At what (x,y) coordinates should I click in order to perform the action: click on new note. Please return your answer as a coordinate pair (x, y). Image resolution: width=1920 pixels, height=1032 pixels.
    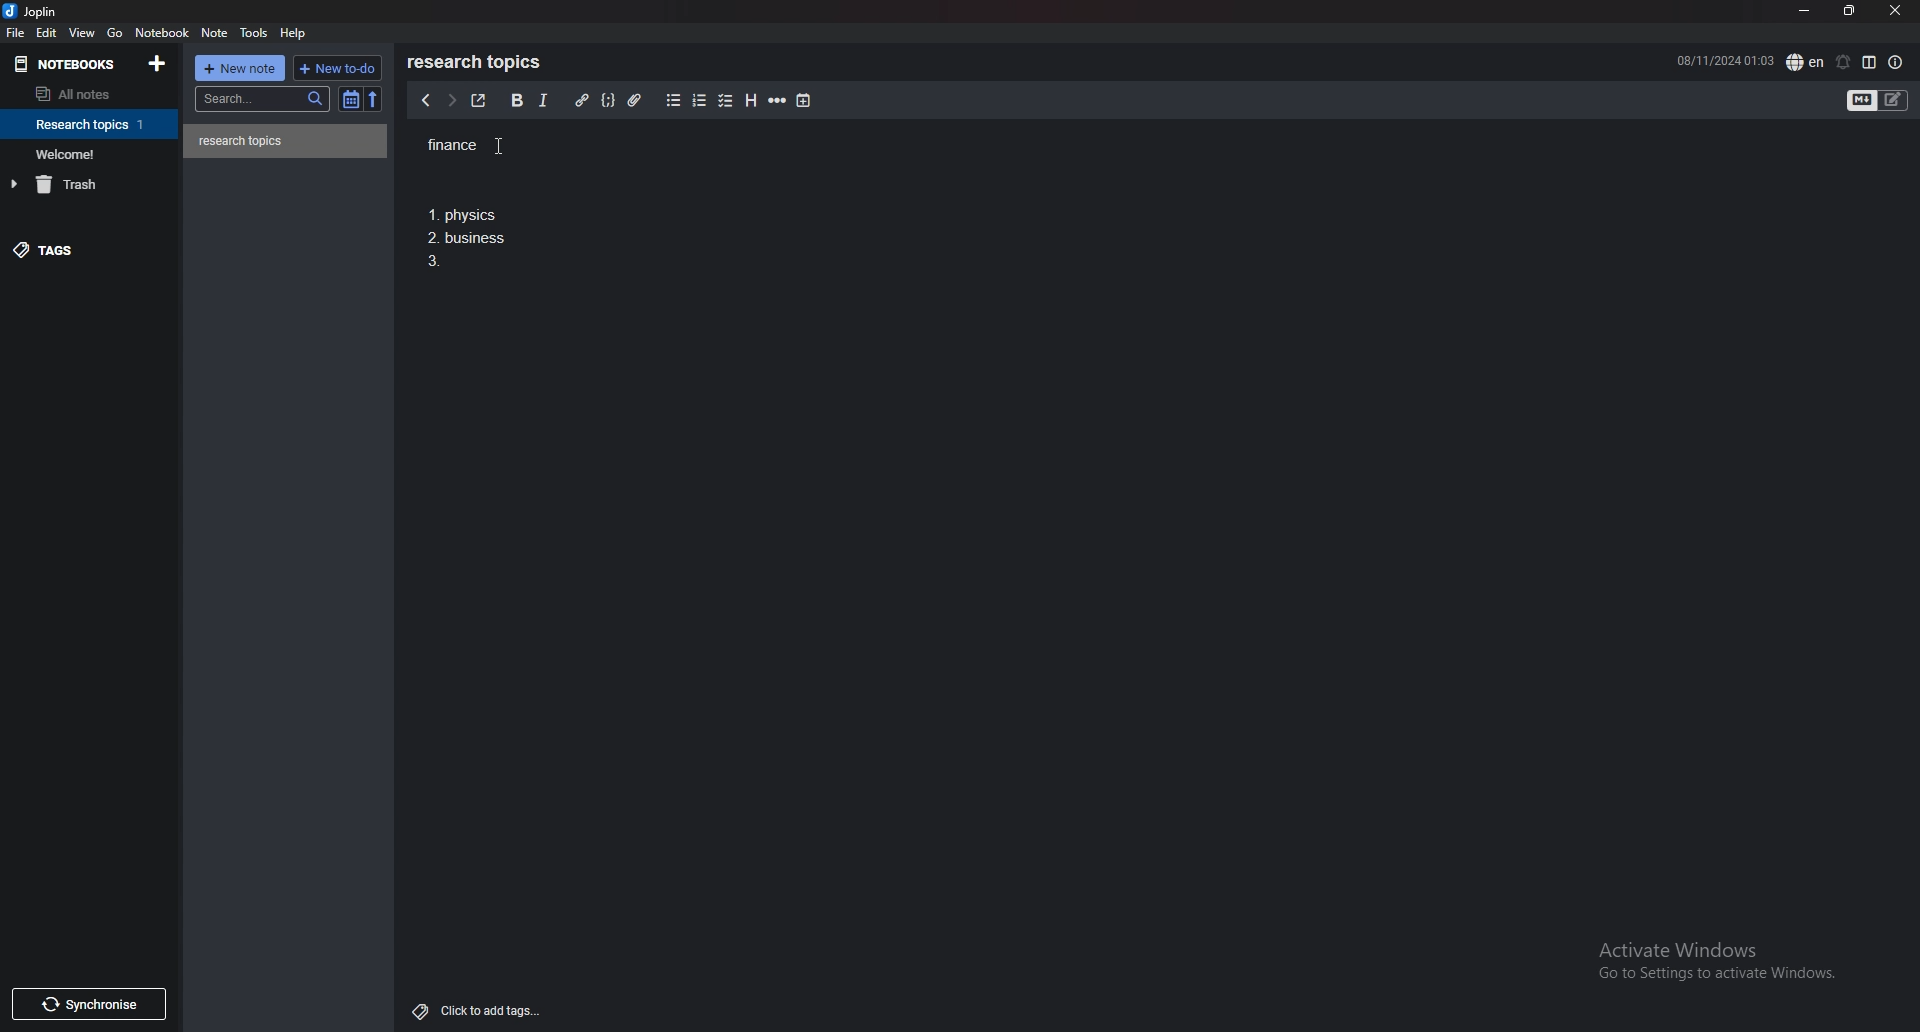
    Looking at the image, I should click on (242, 67).